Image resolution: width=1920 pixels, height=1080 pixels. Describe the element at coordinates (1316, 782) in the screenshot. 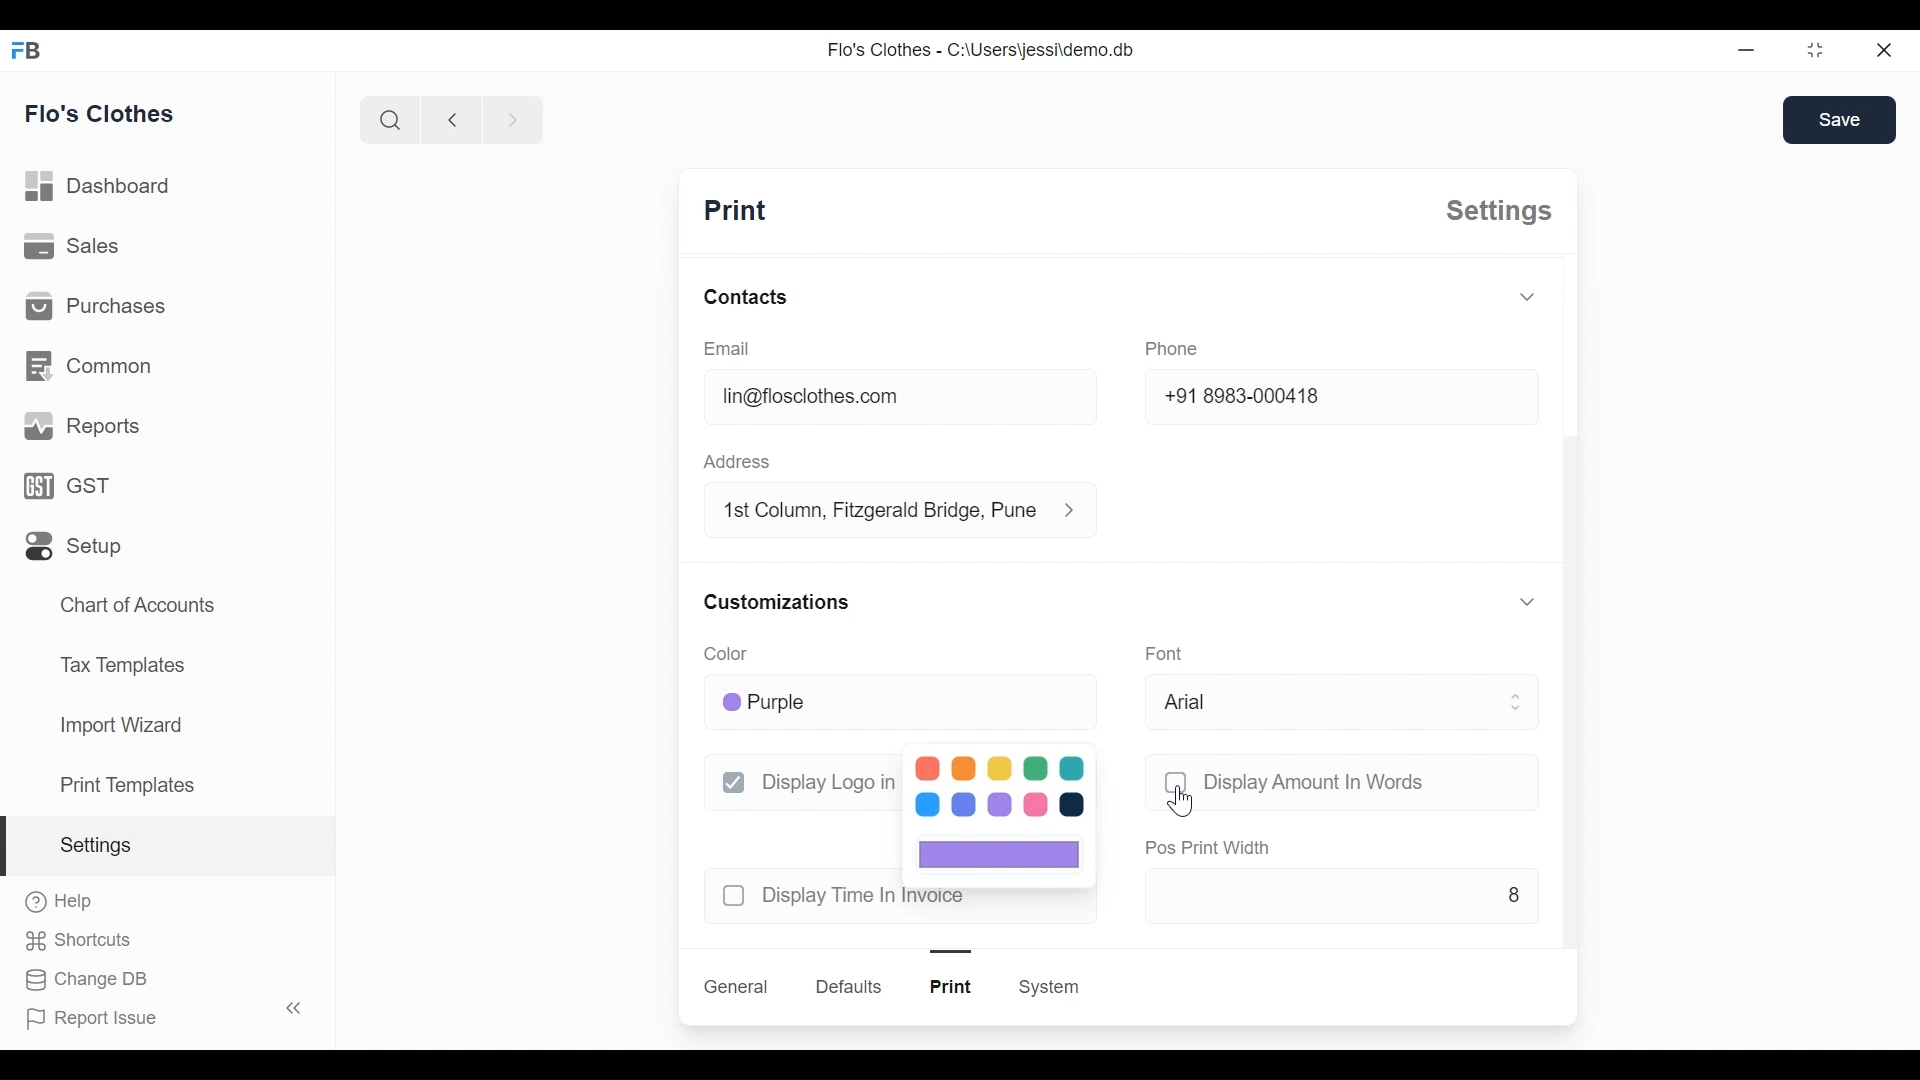

I see `display amount in words` at that location.